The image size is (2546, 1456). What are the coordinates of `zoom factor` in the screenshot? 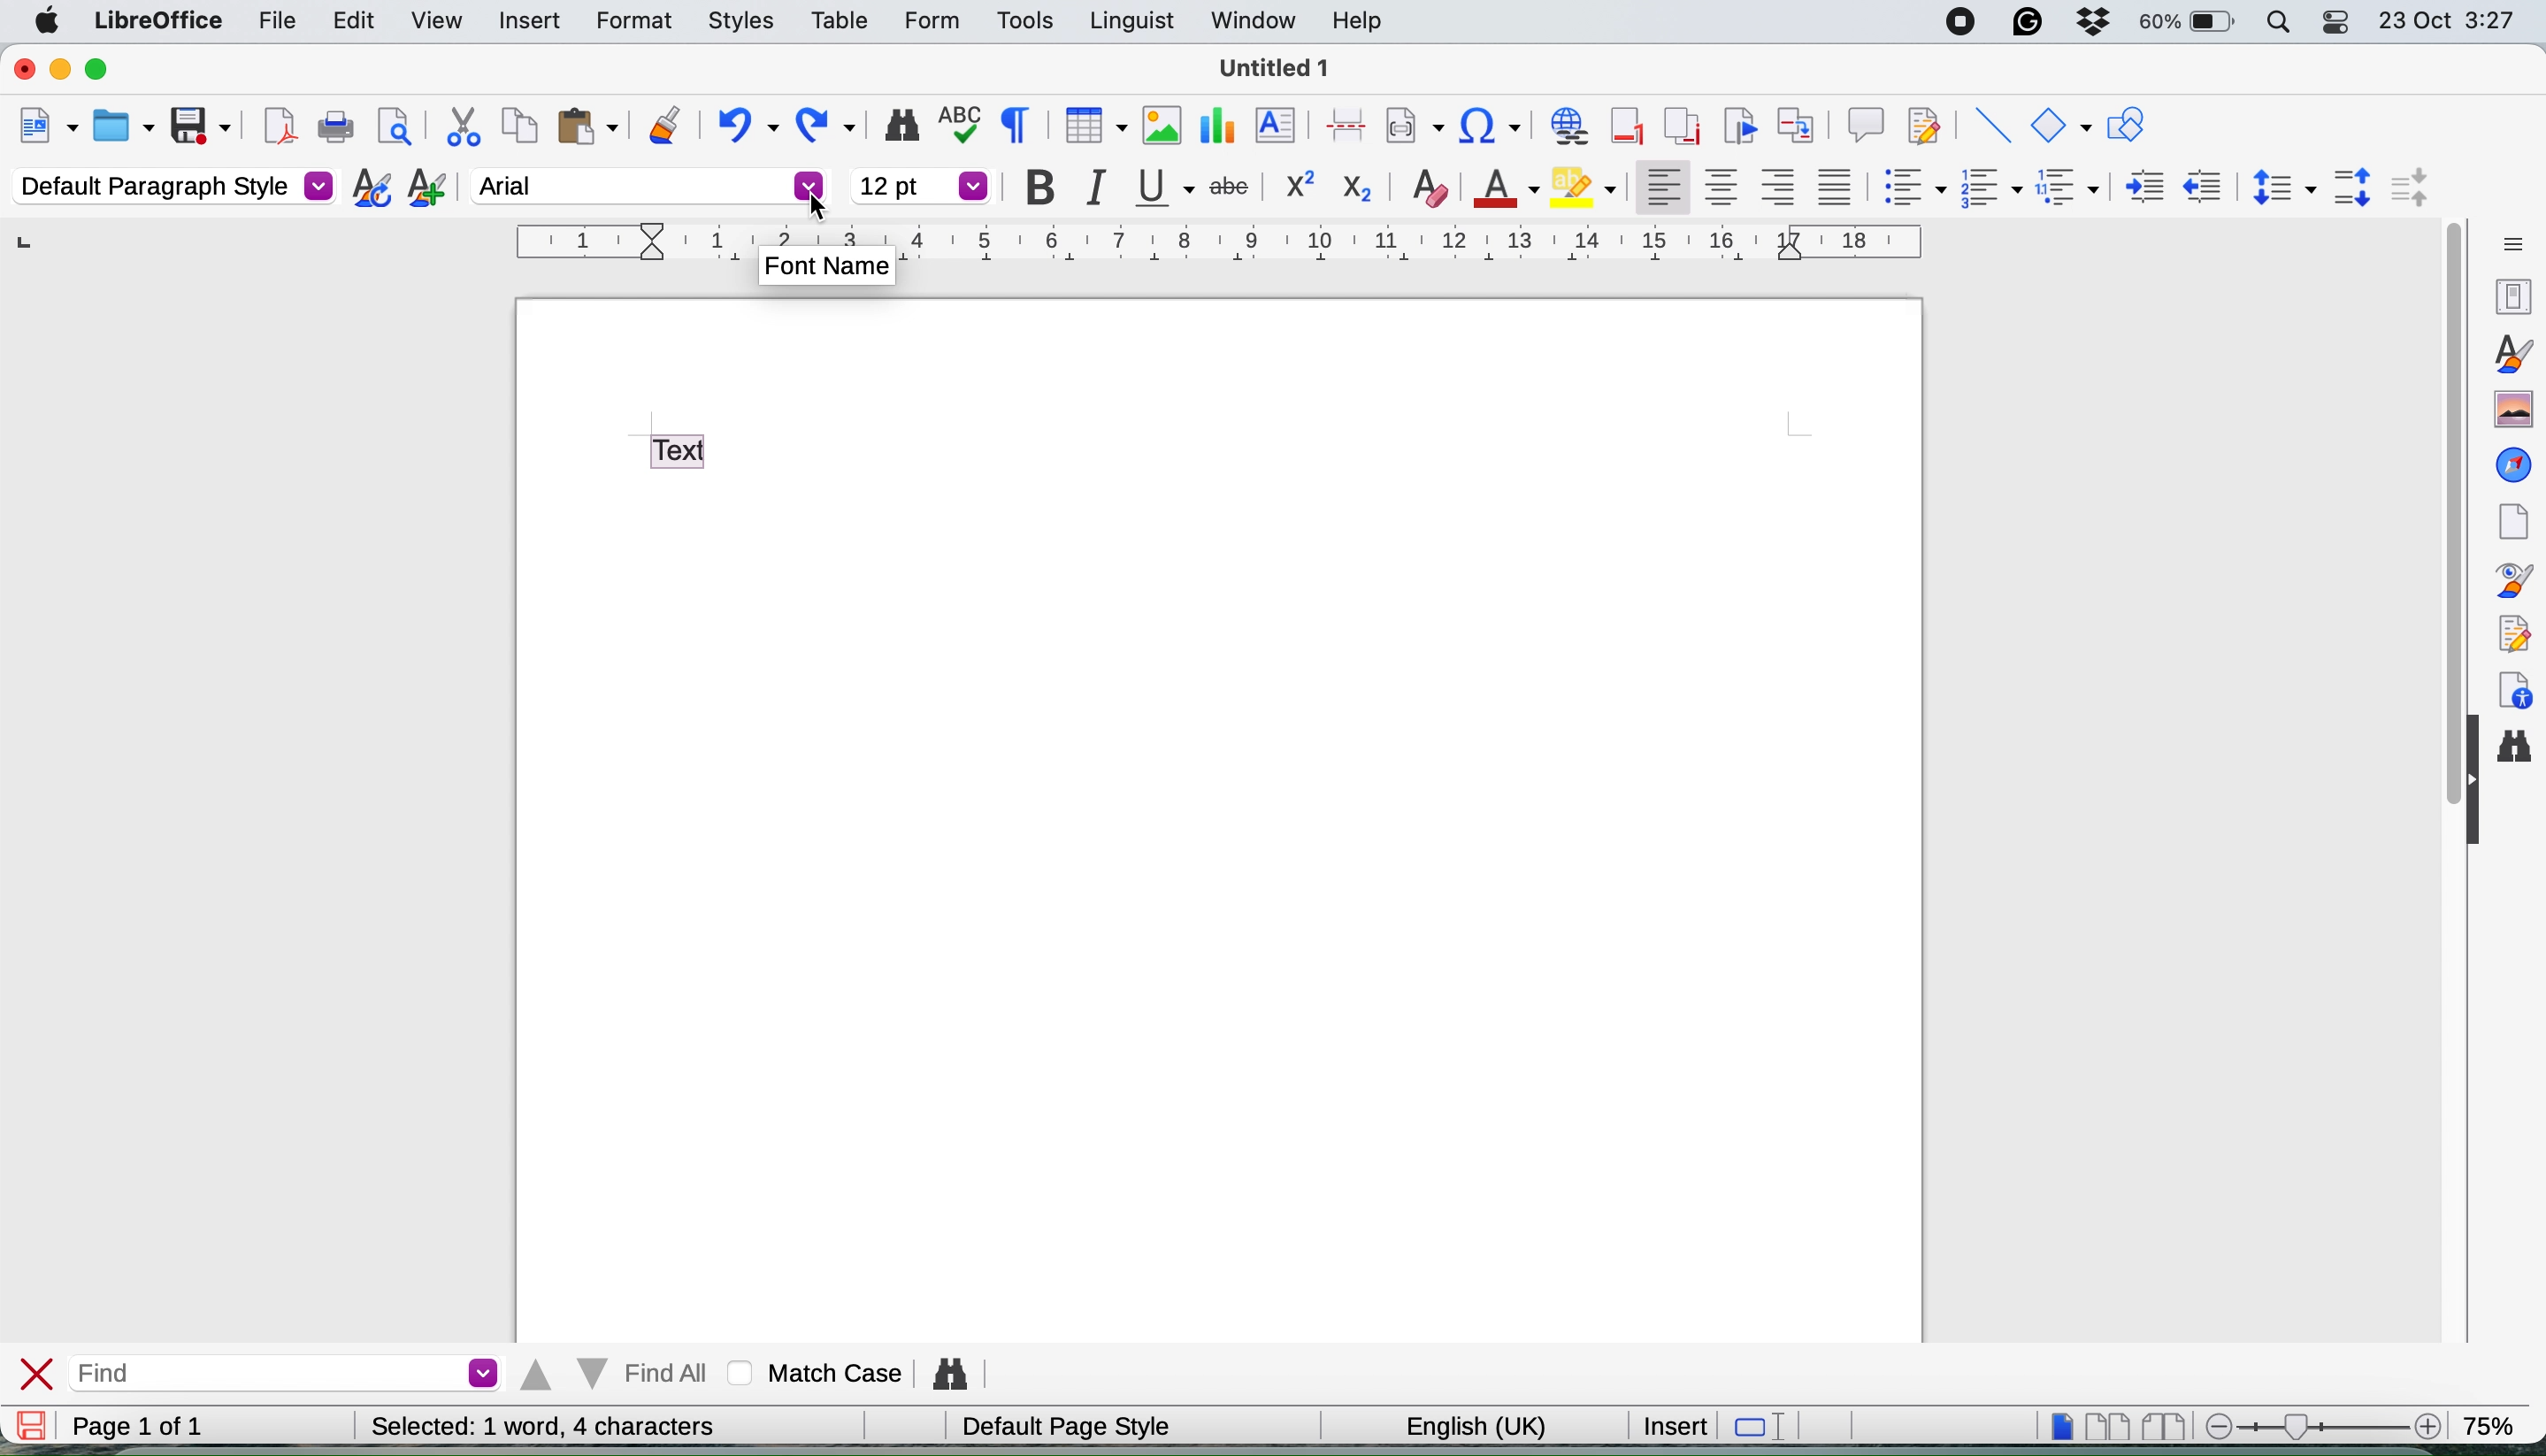 It's located at (2499, 1423).